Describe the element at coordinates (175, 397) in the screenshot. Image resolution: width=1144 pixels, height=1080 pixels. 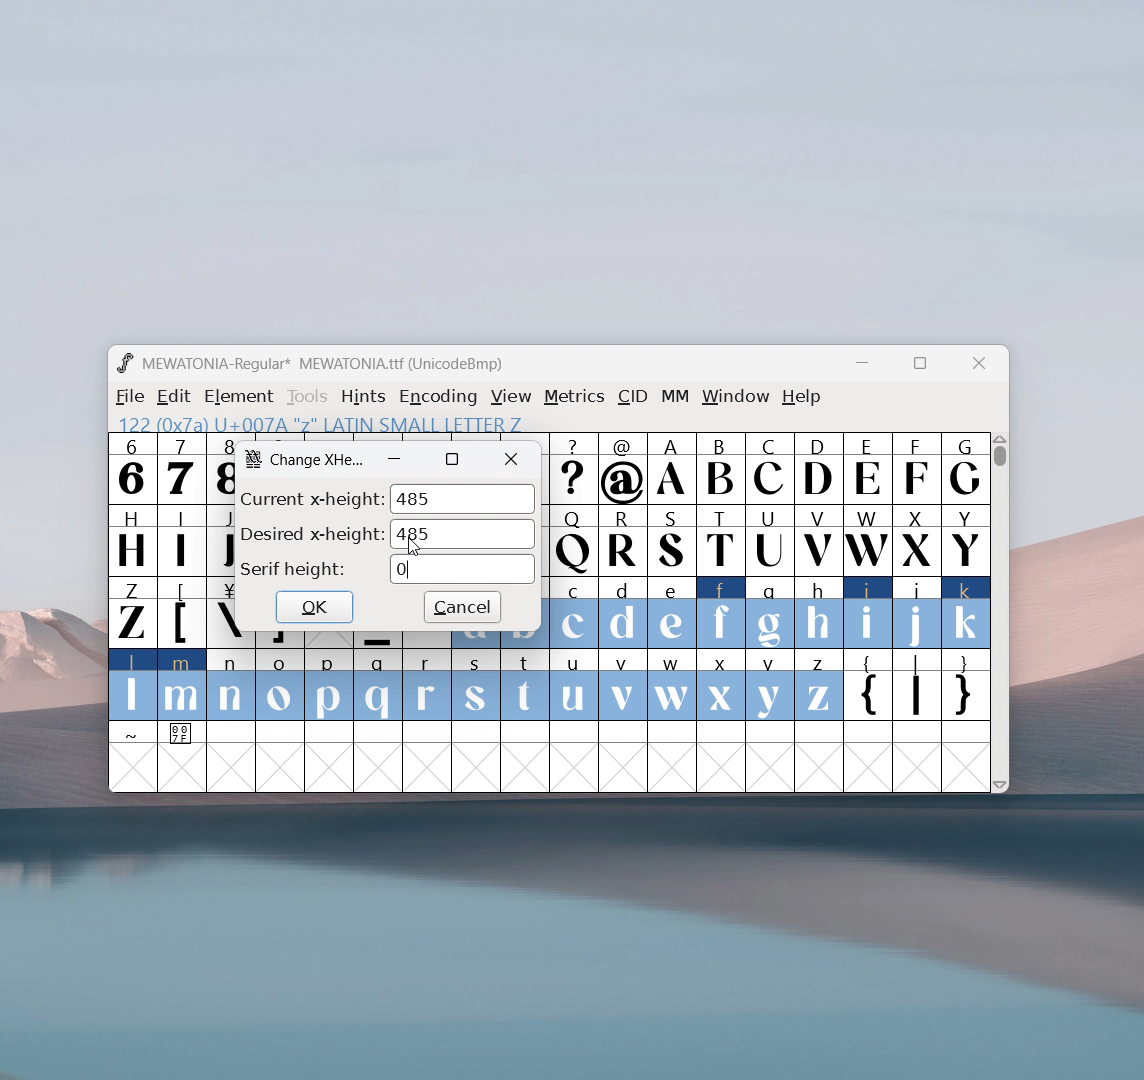
I see `edit` at that location.